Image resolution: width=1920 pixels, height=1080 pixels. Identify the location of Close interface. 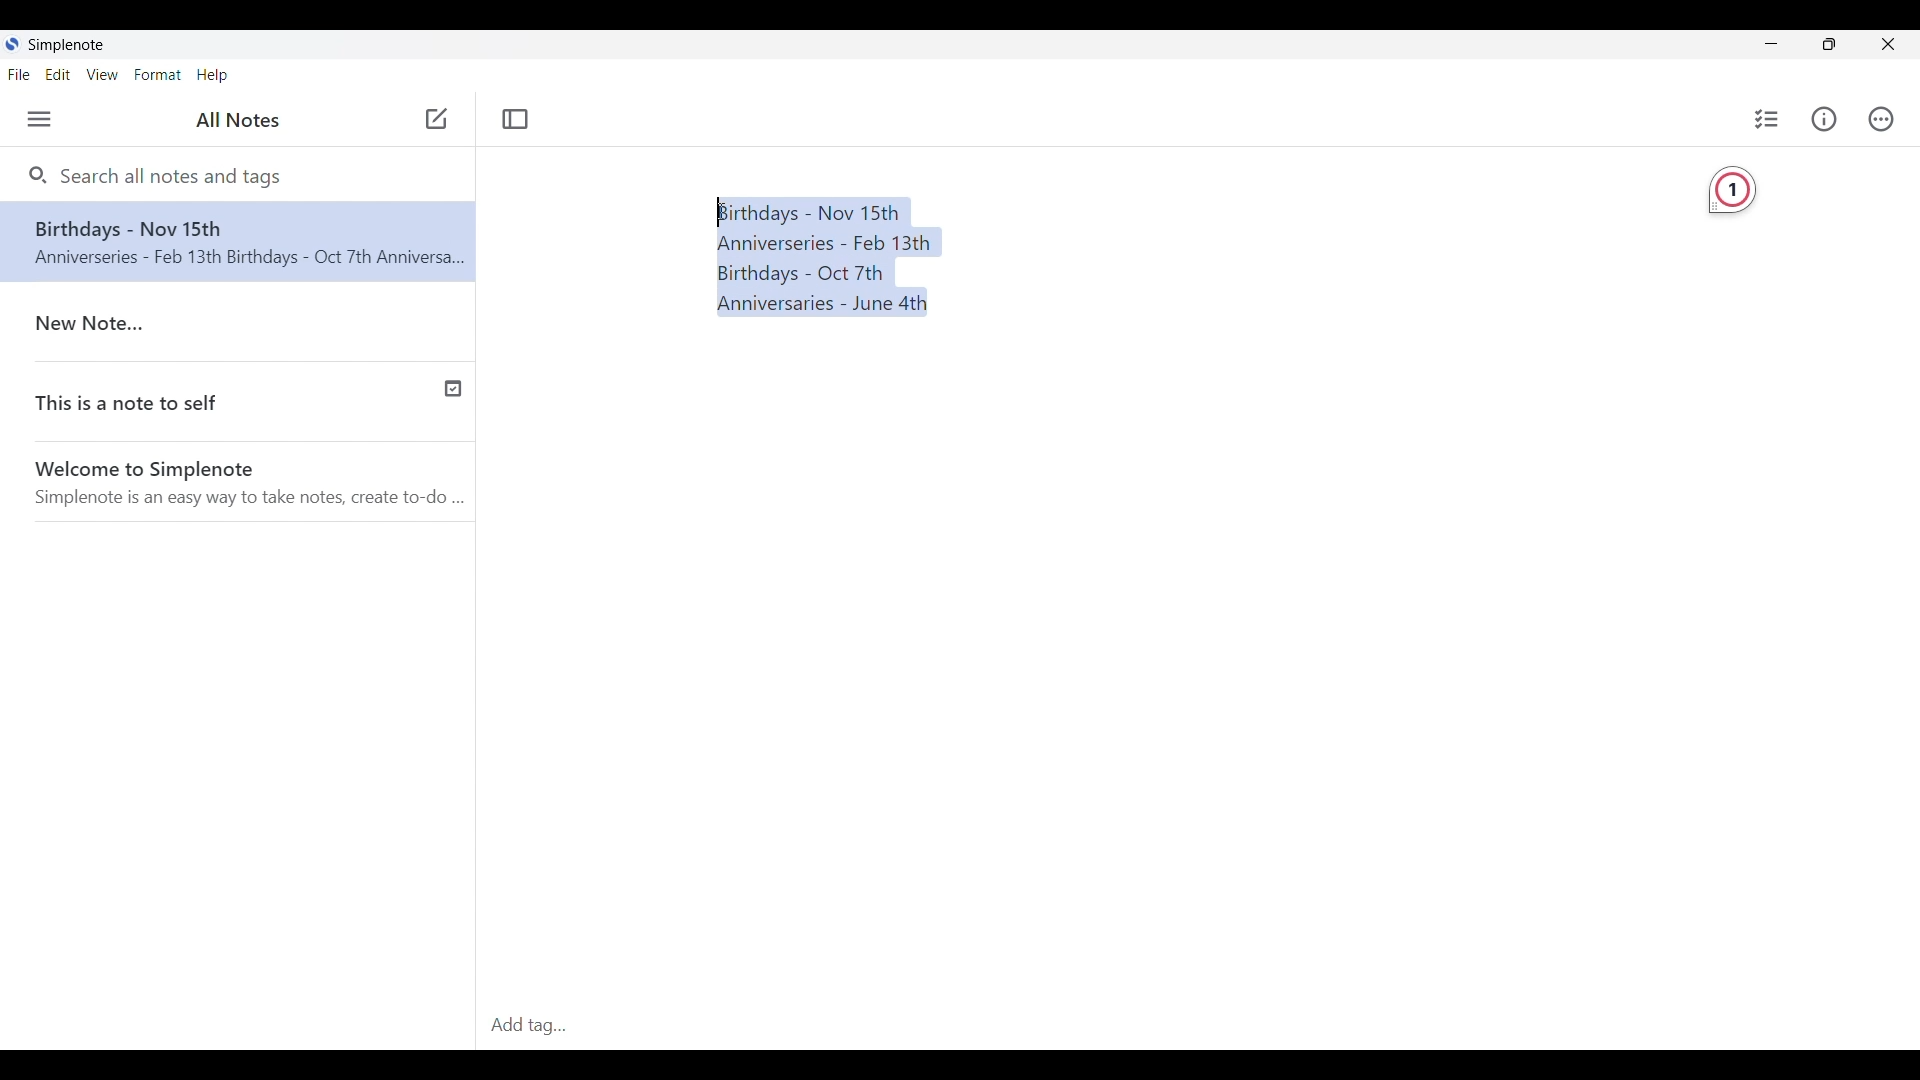
(1888, 44).